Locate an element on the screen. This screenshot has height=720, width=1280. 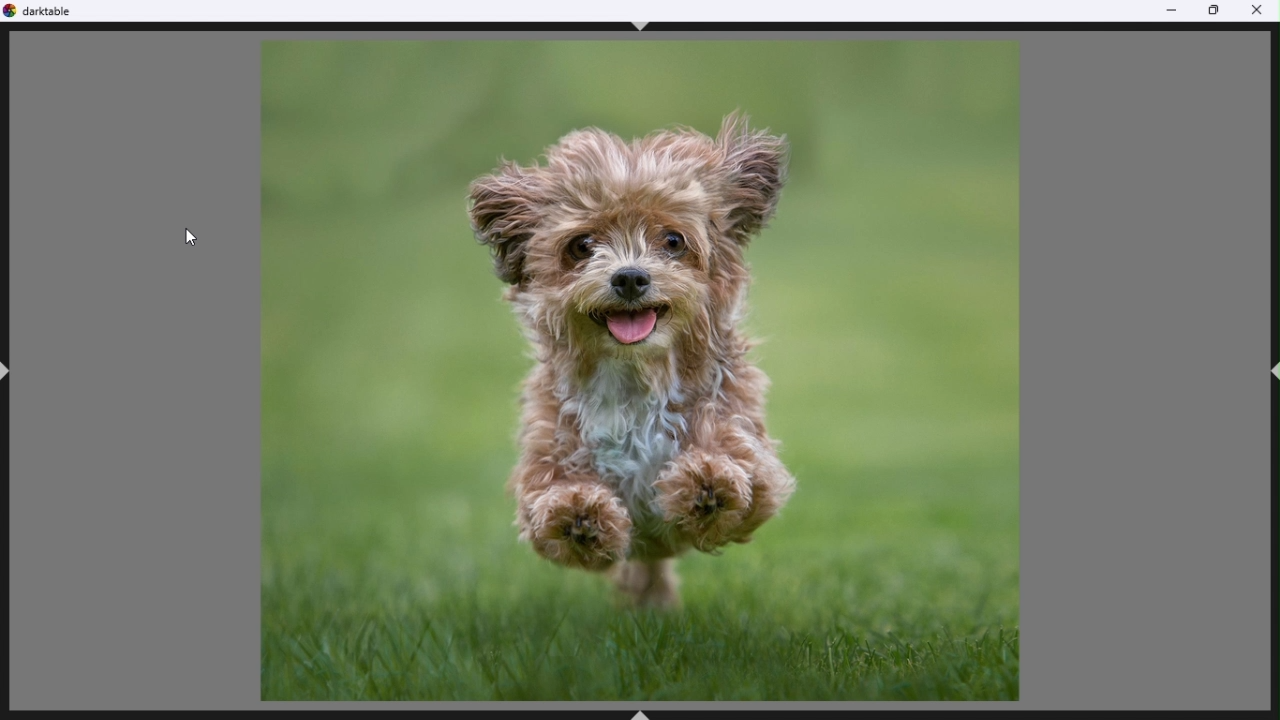
ctrl+shhft+B is located at coordinates (644, 713).